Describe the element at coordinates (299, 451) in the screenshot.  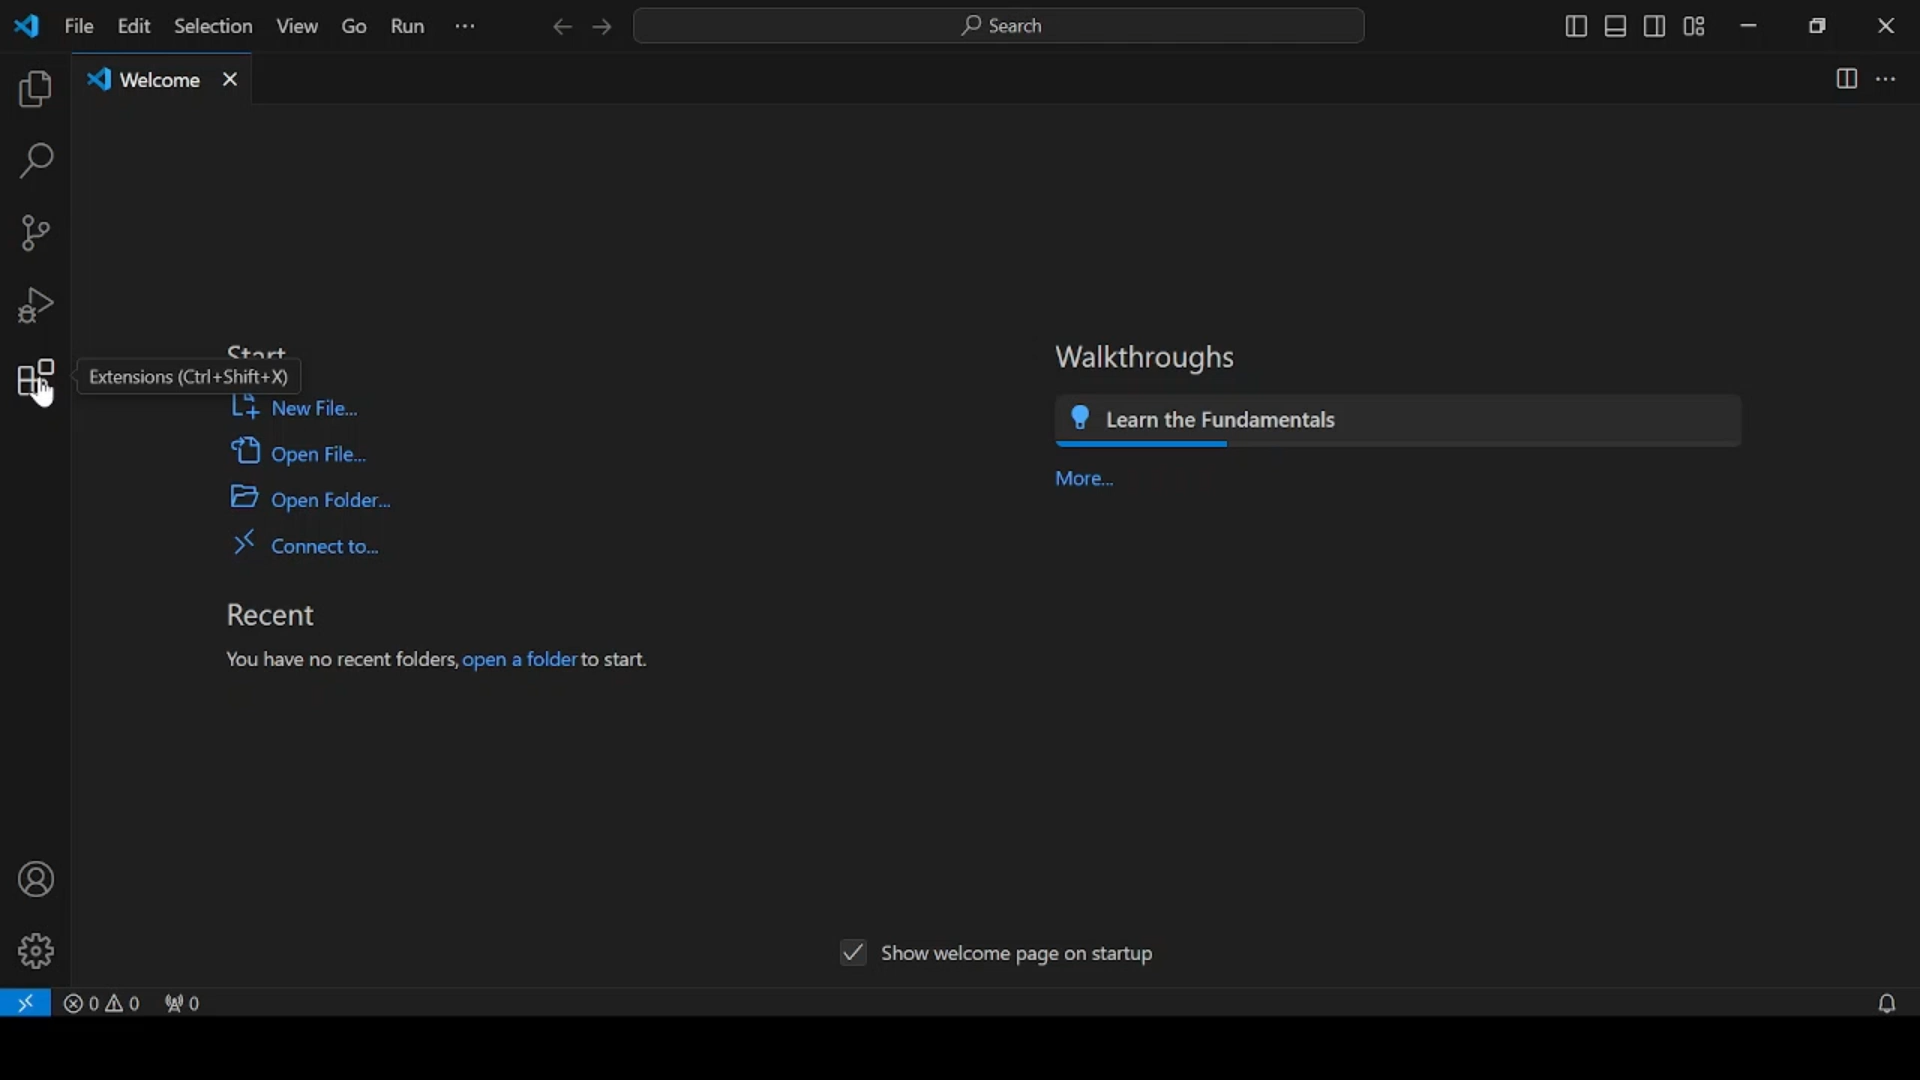
I see `open file` at that location.